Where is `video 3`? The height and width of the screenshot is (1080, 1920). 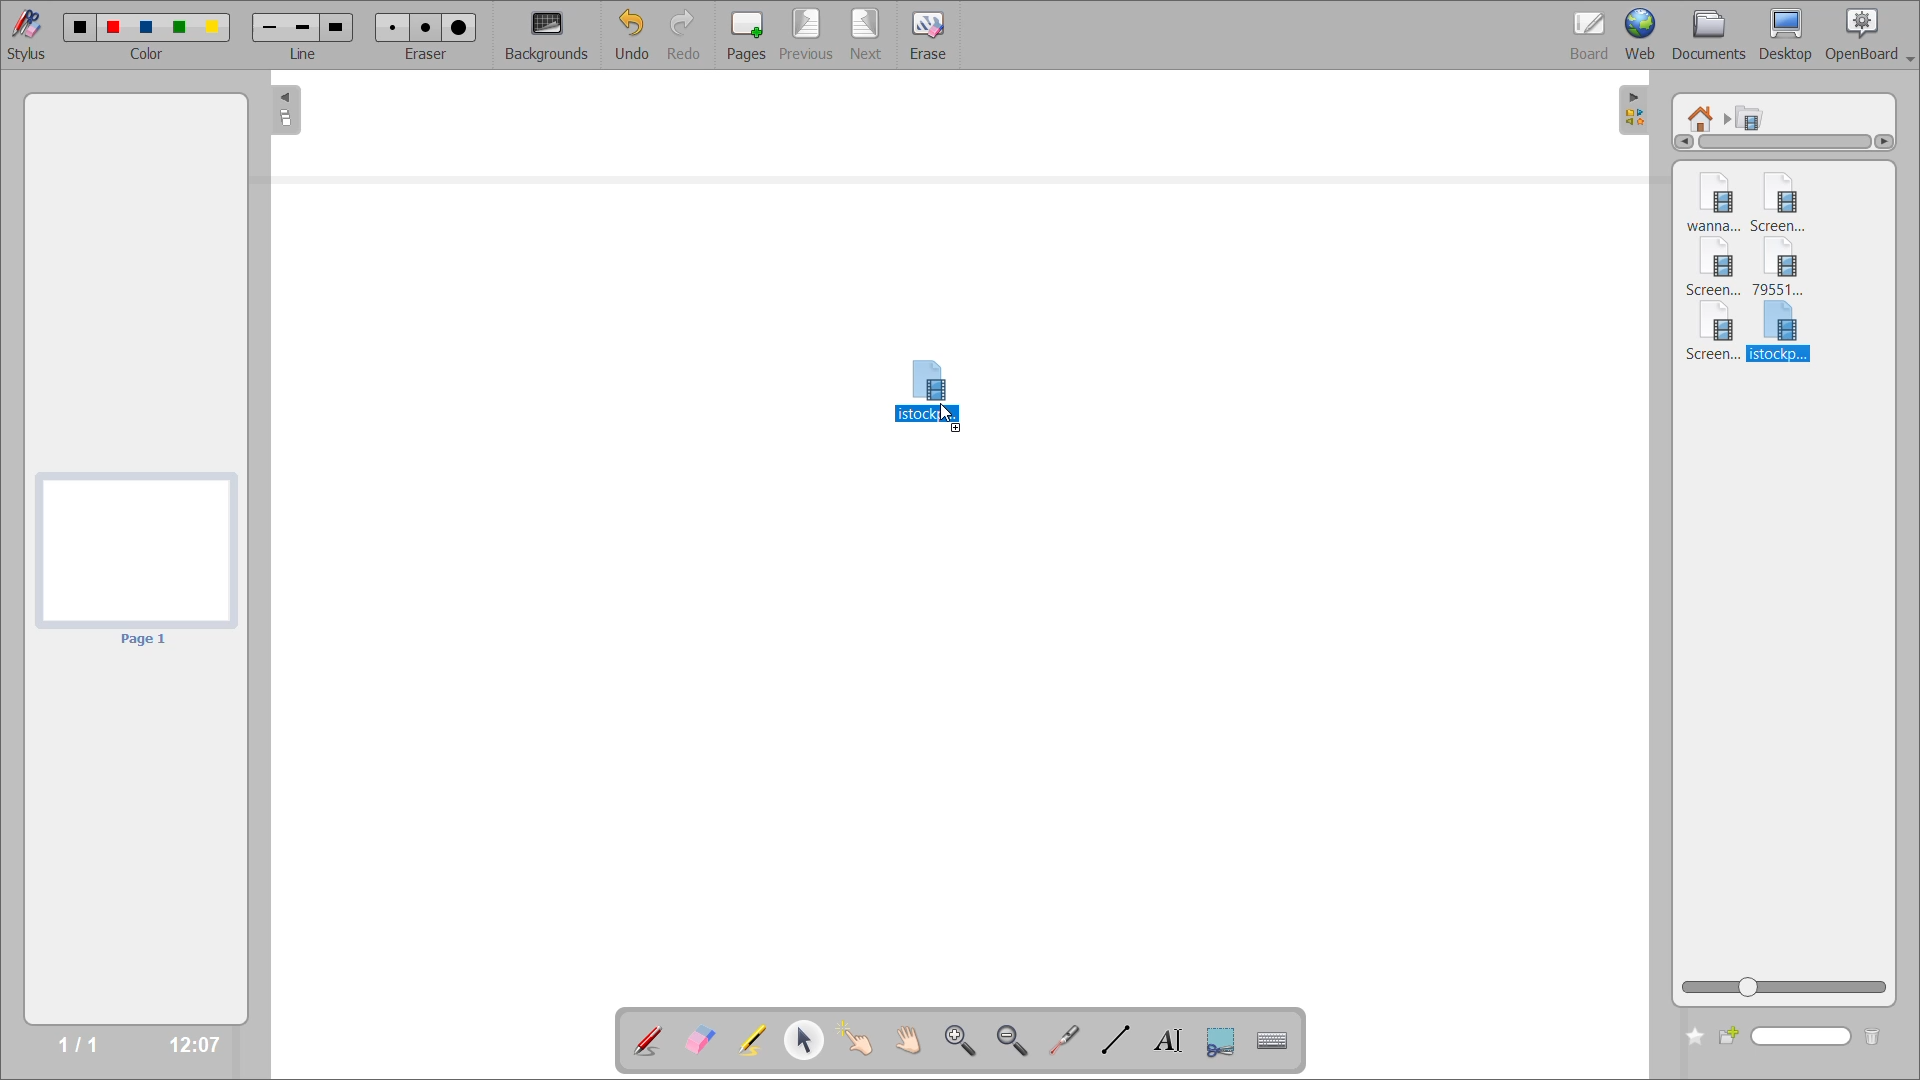 video 3 is located at coordinates (1716, 269).